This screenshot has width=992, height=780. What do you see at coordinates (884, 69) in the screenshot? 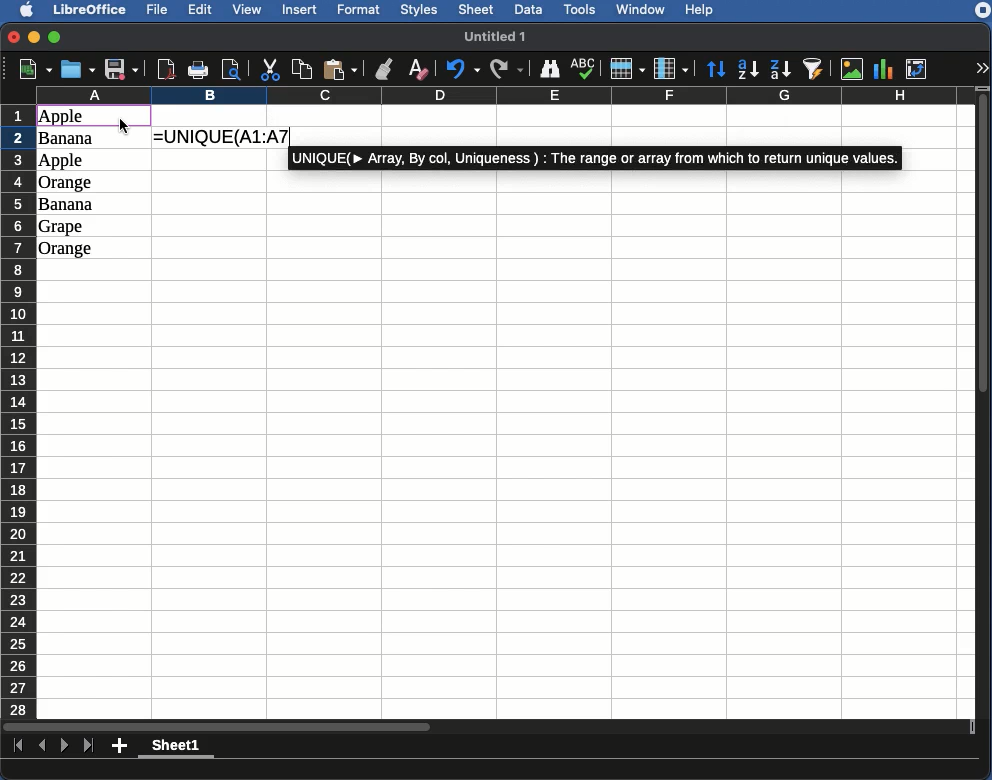
I see `Chart` at bounding box center [884, 69].